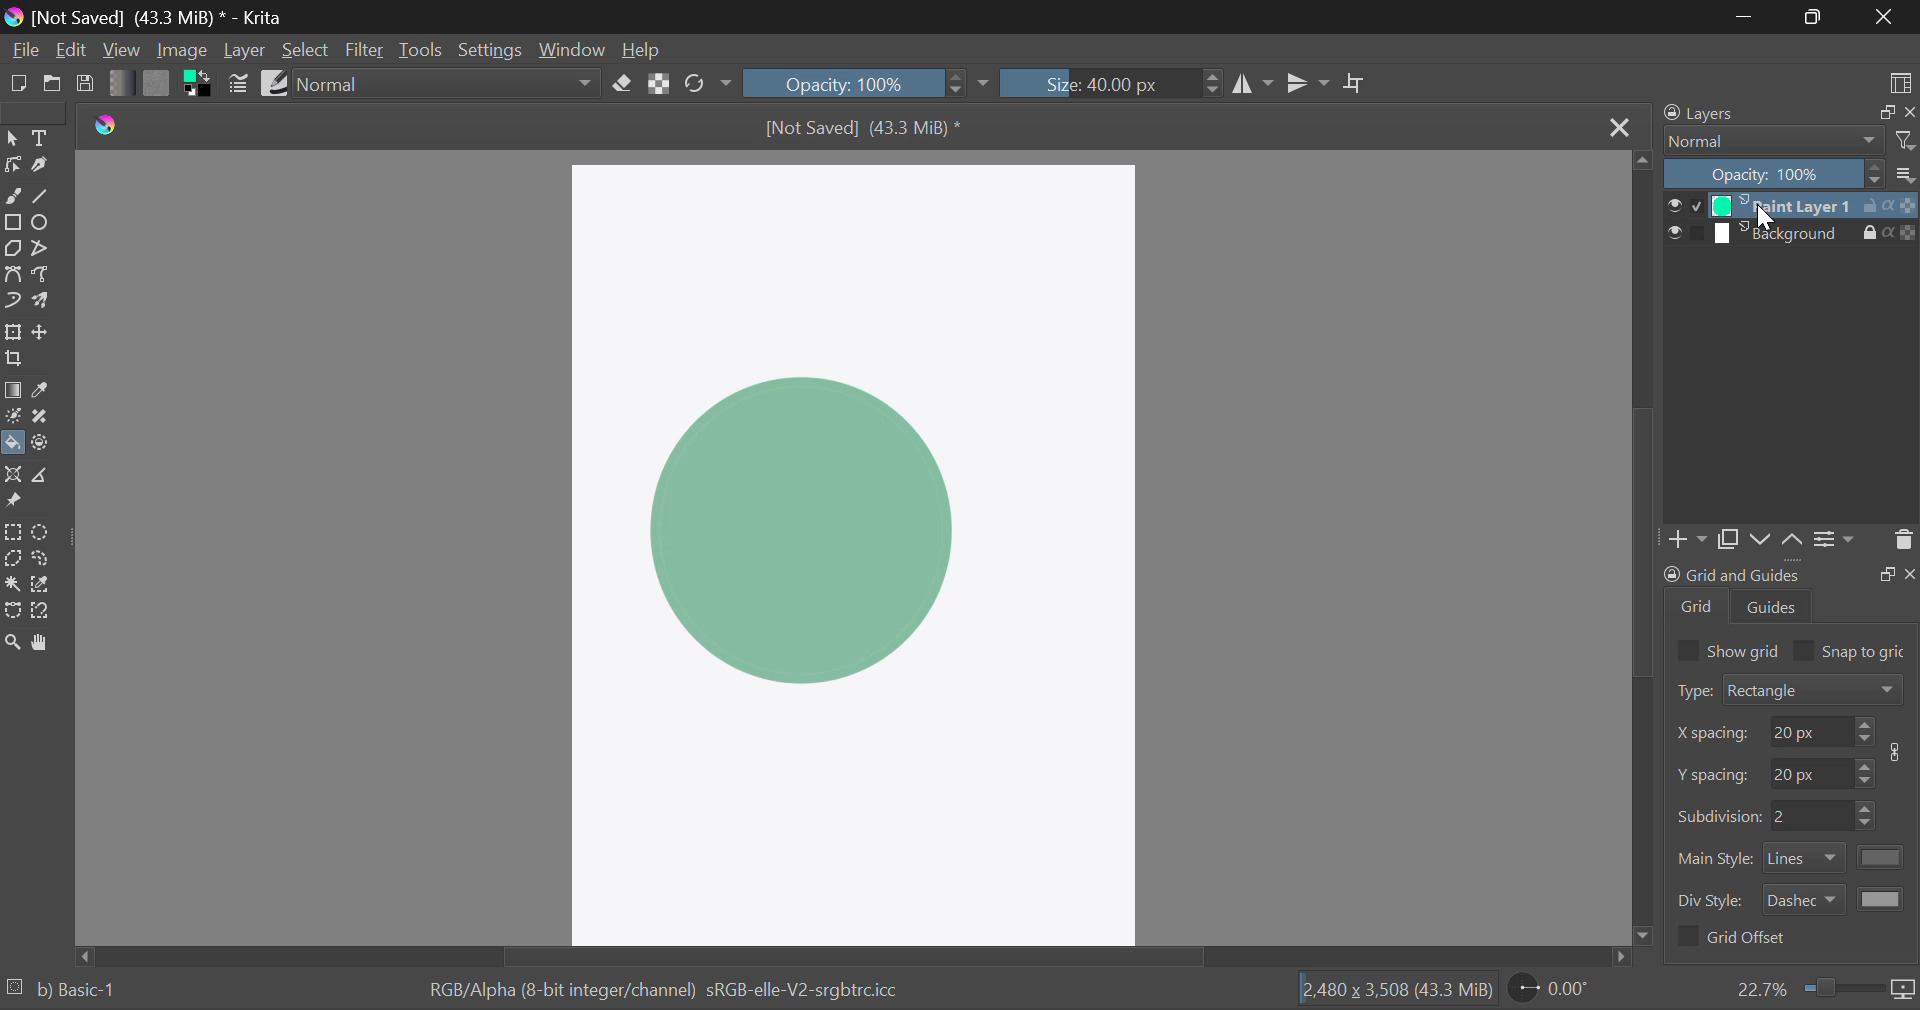 The width and height of the screenshot is (1920, 1010). I want to click on Grid Offset, so click(1736, 939).